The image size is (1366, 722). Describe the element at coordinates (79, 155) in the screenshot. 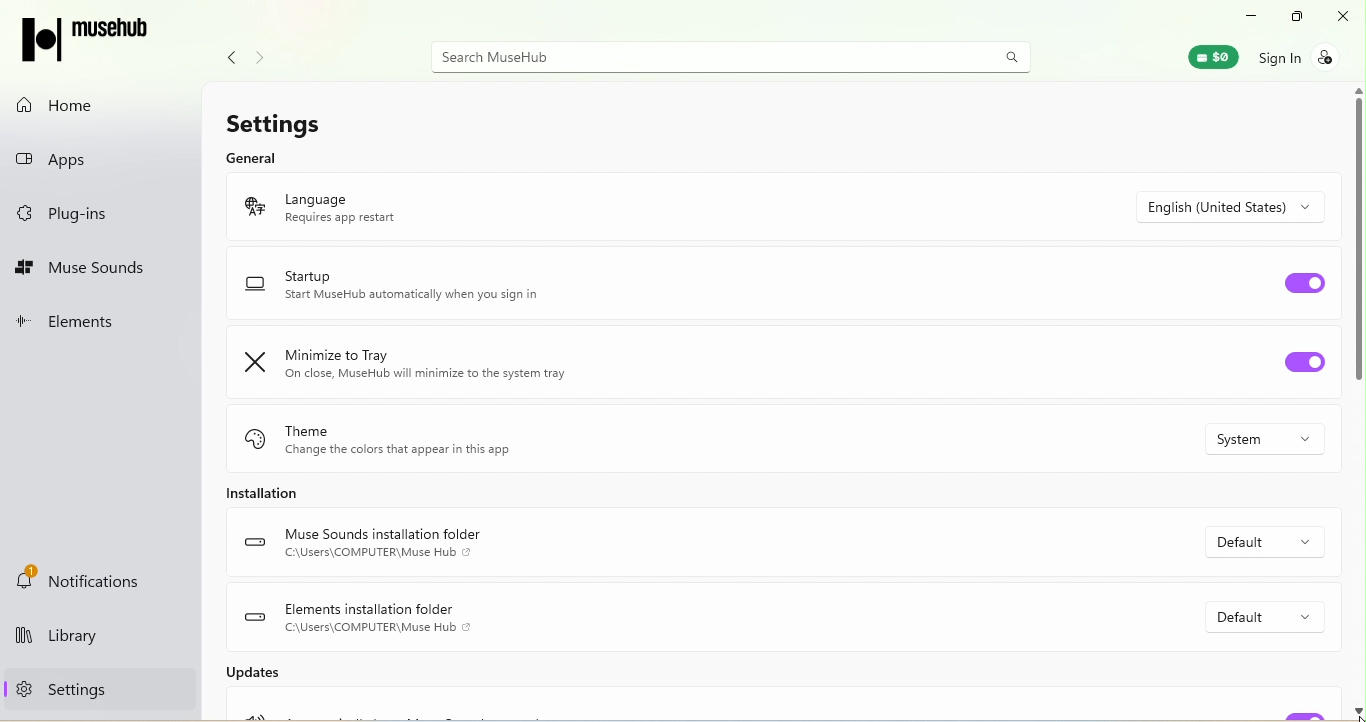

I see `Apps` at that location.